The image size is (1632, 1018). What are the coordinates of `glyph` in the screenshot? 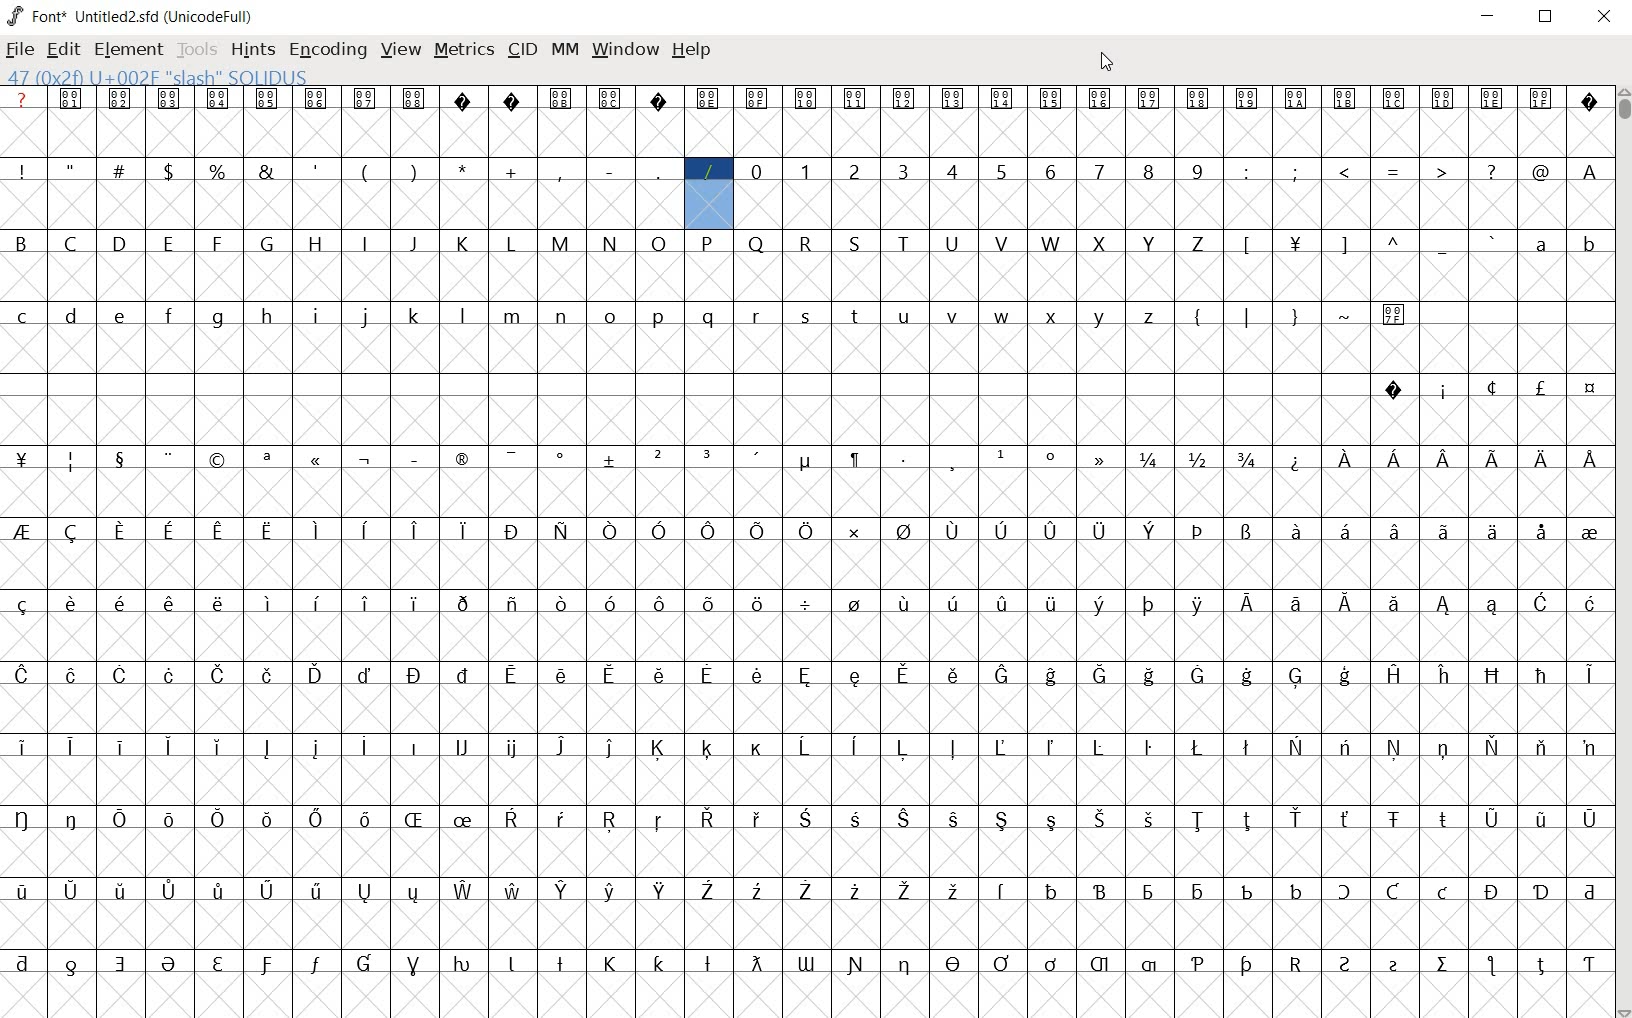 It's located at (512, 101).